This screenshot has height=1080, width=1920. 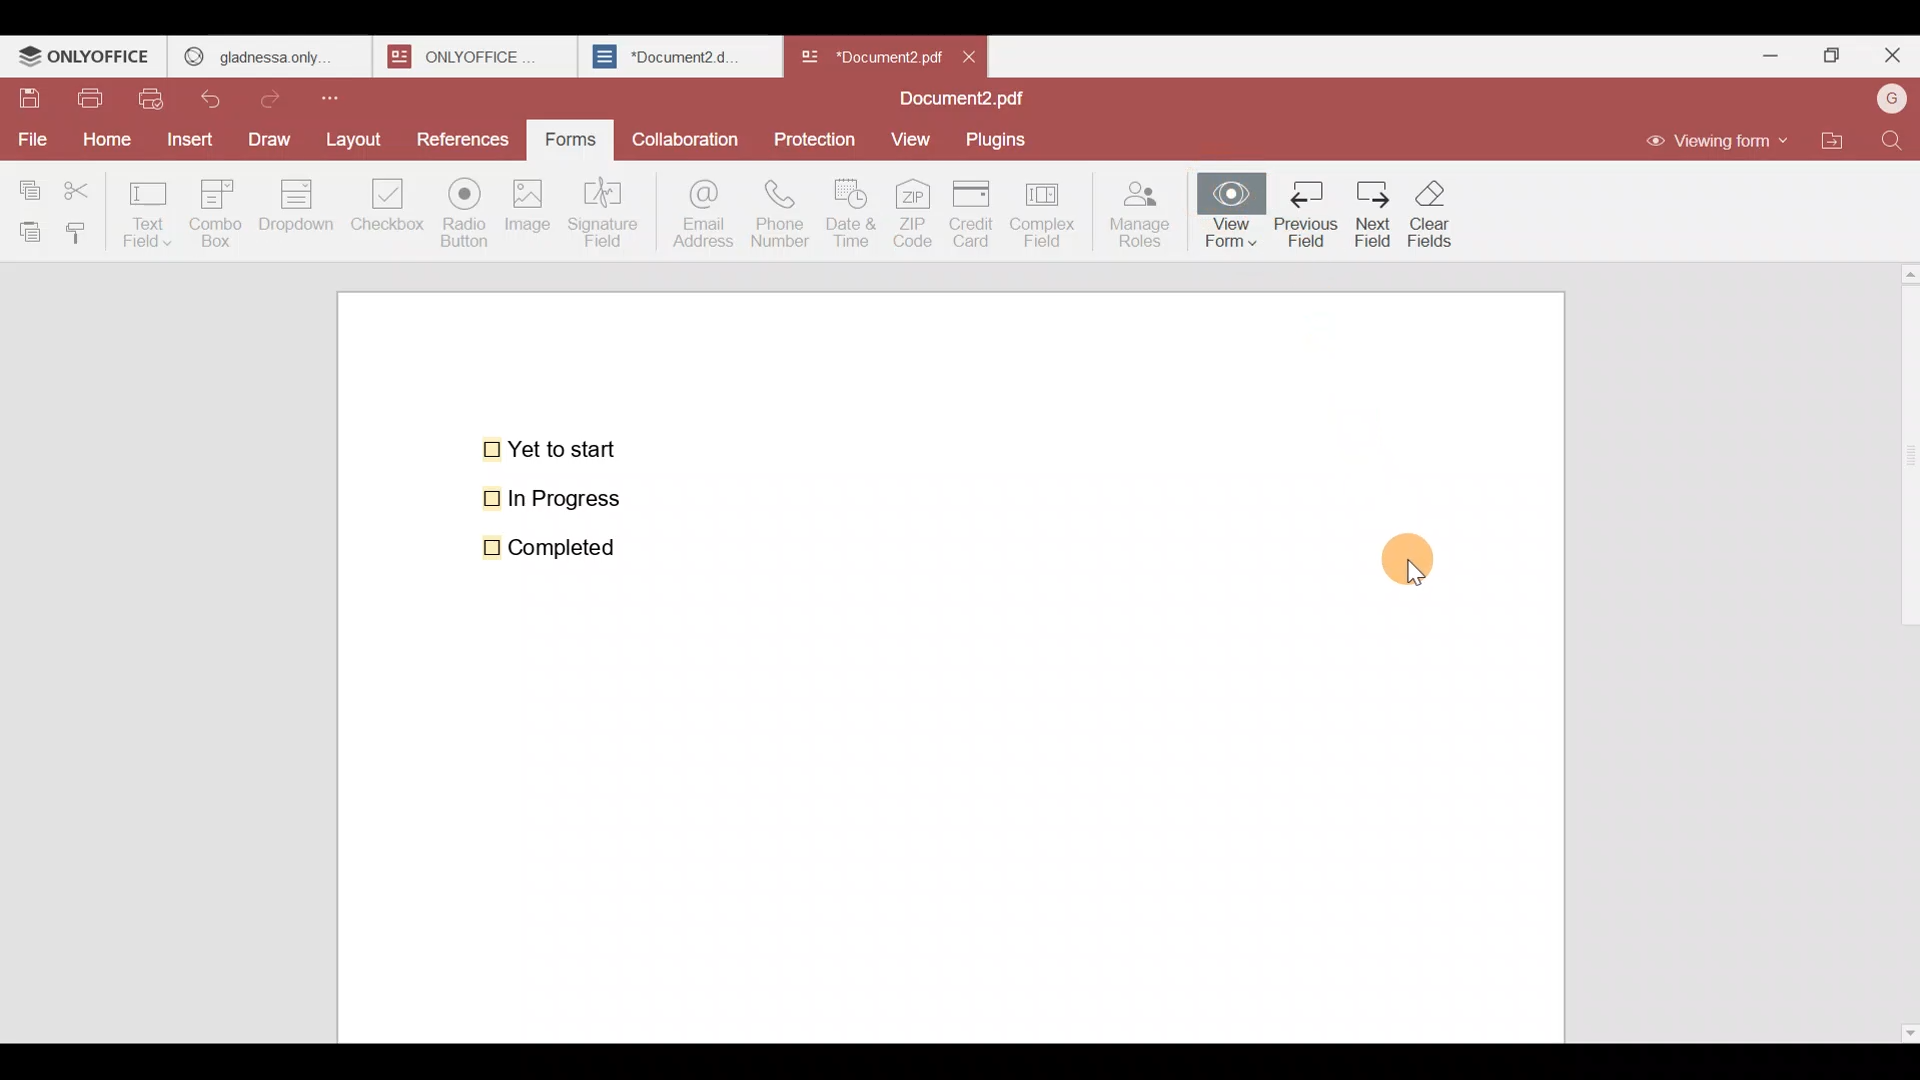 I want to click on Account name, so click(x=1891, y=97).